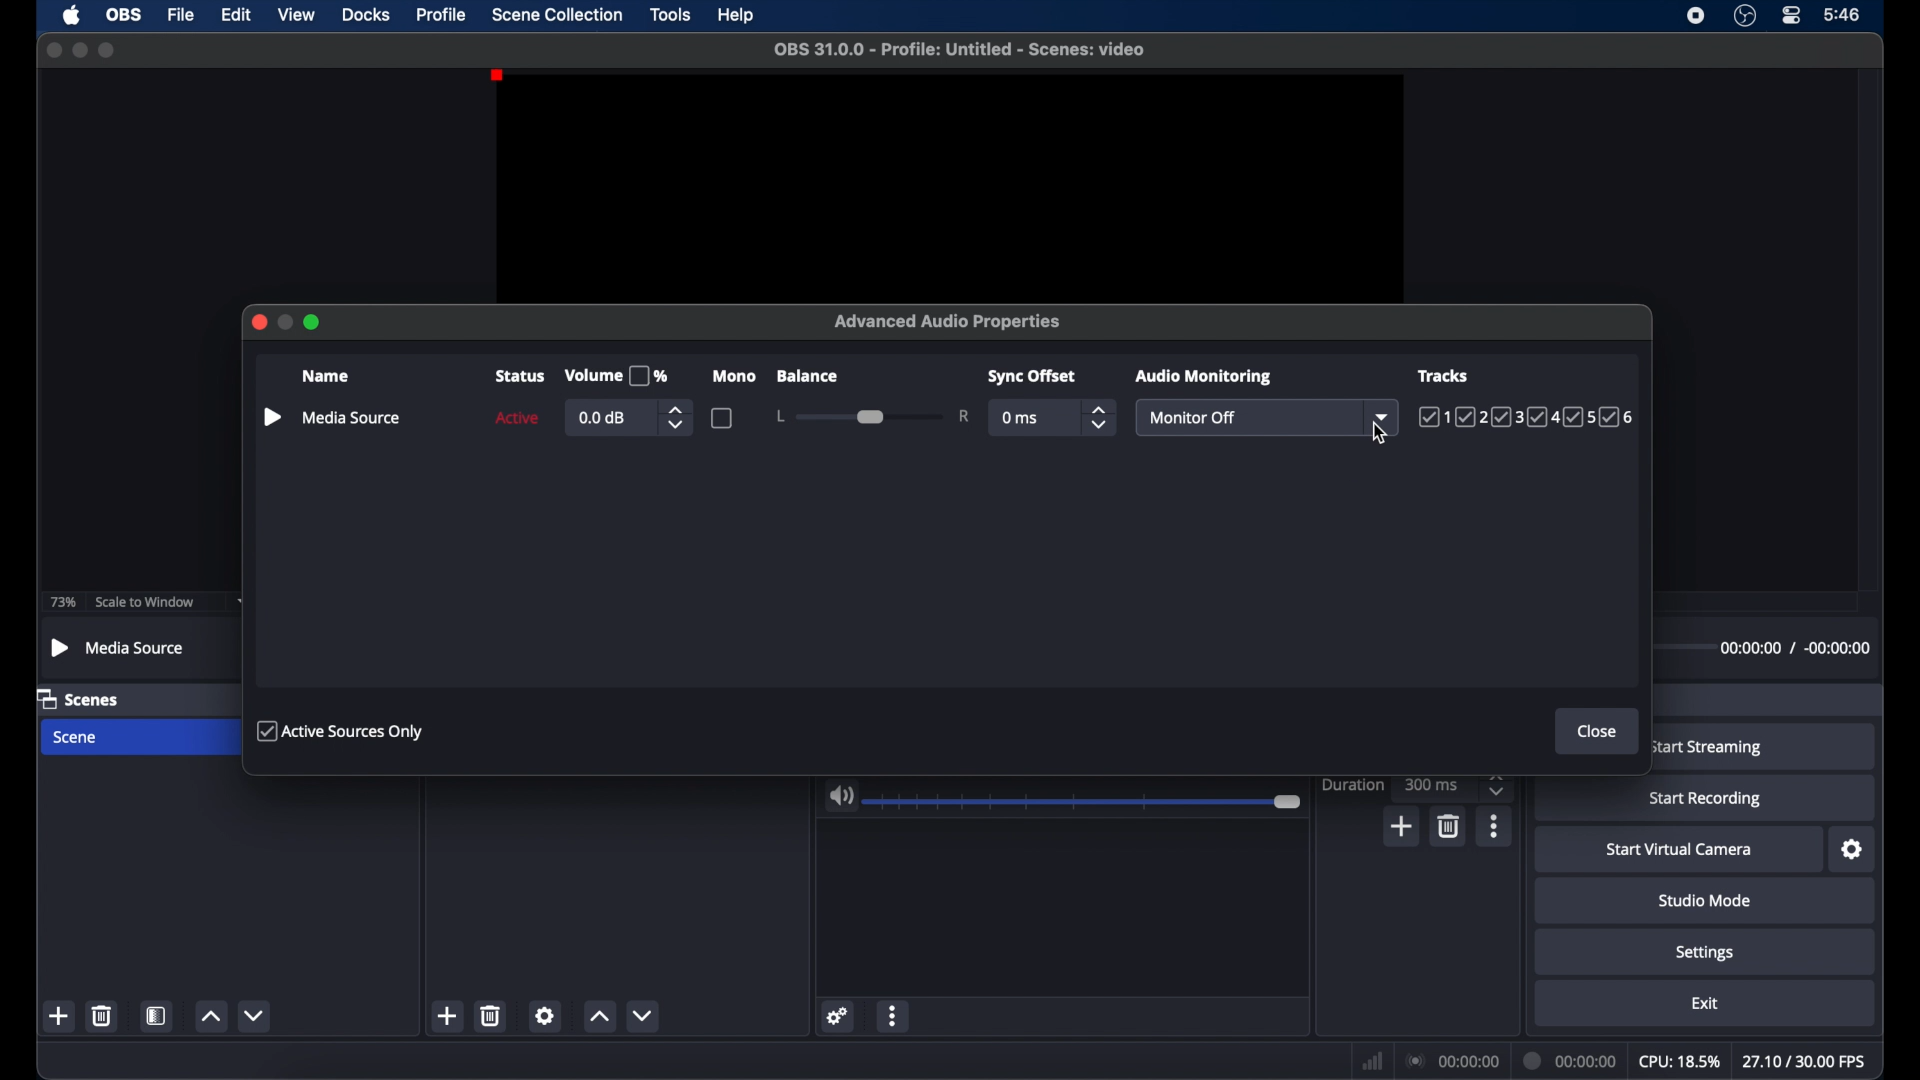 Image resolution: width=1920 pixels, height=1080 pixels. Describe the element at coordinates (722, 417) in the screenshot. I see `checkbox` at that location.